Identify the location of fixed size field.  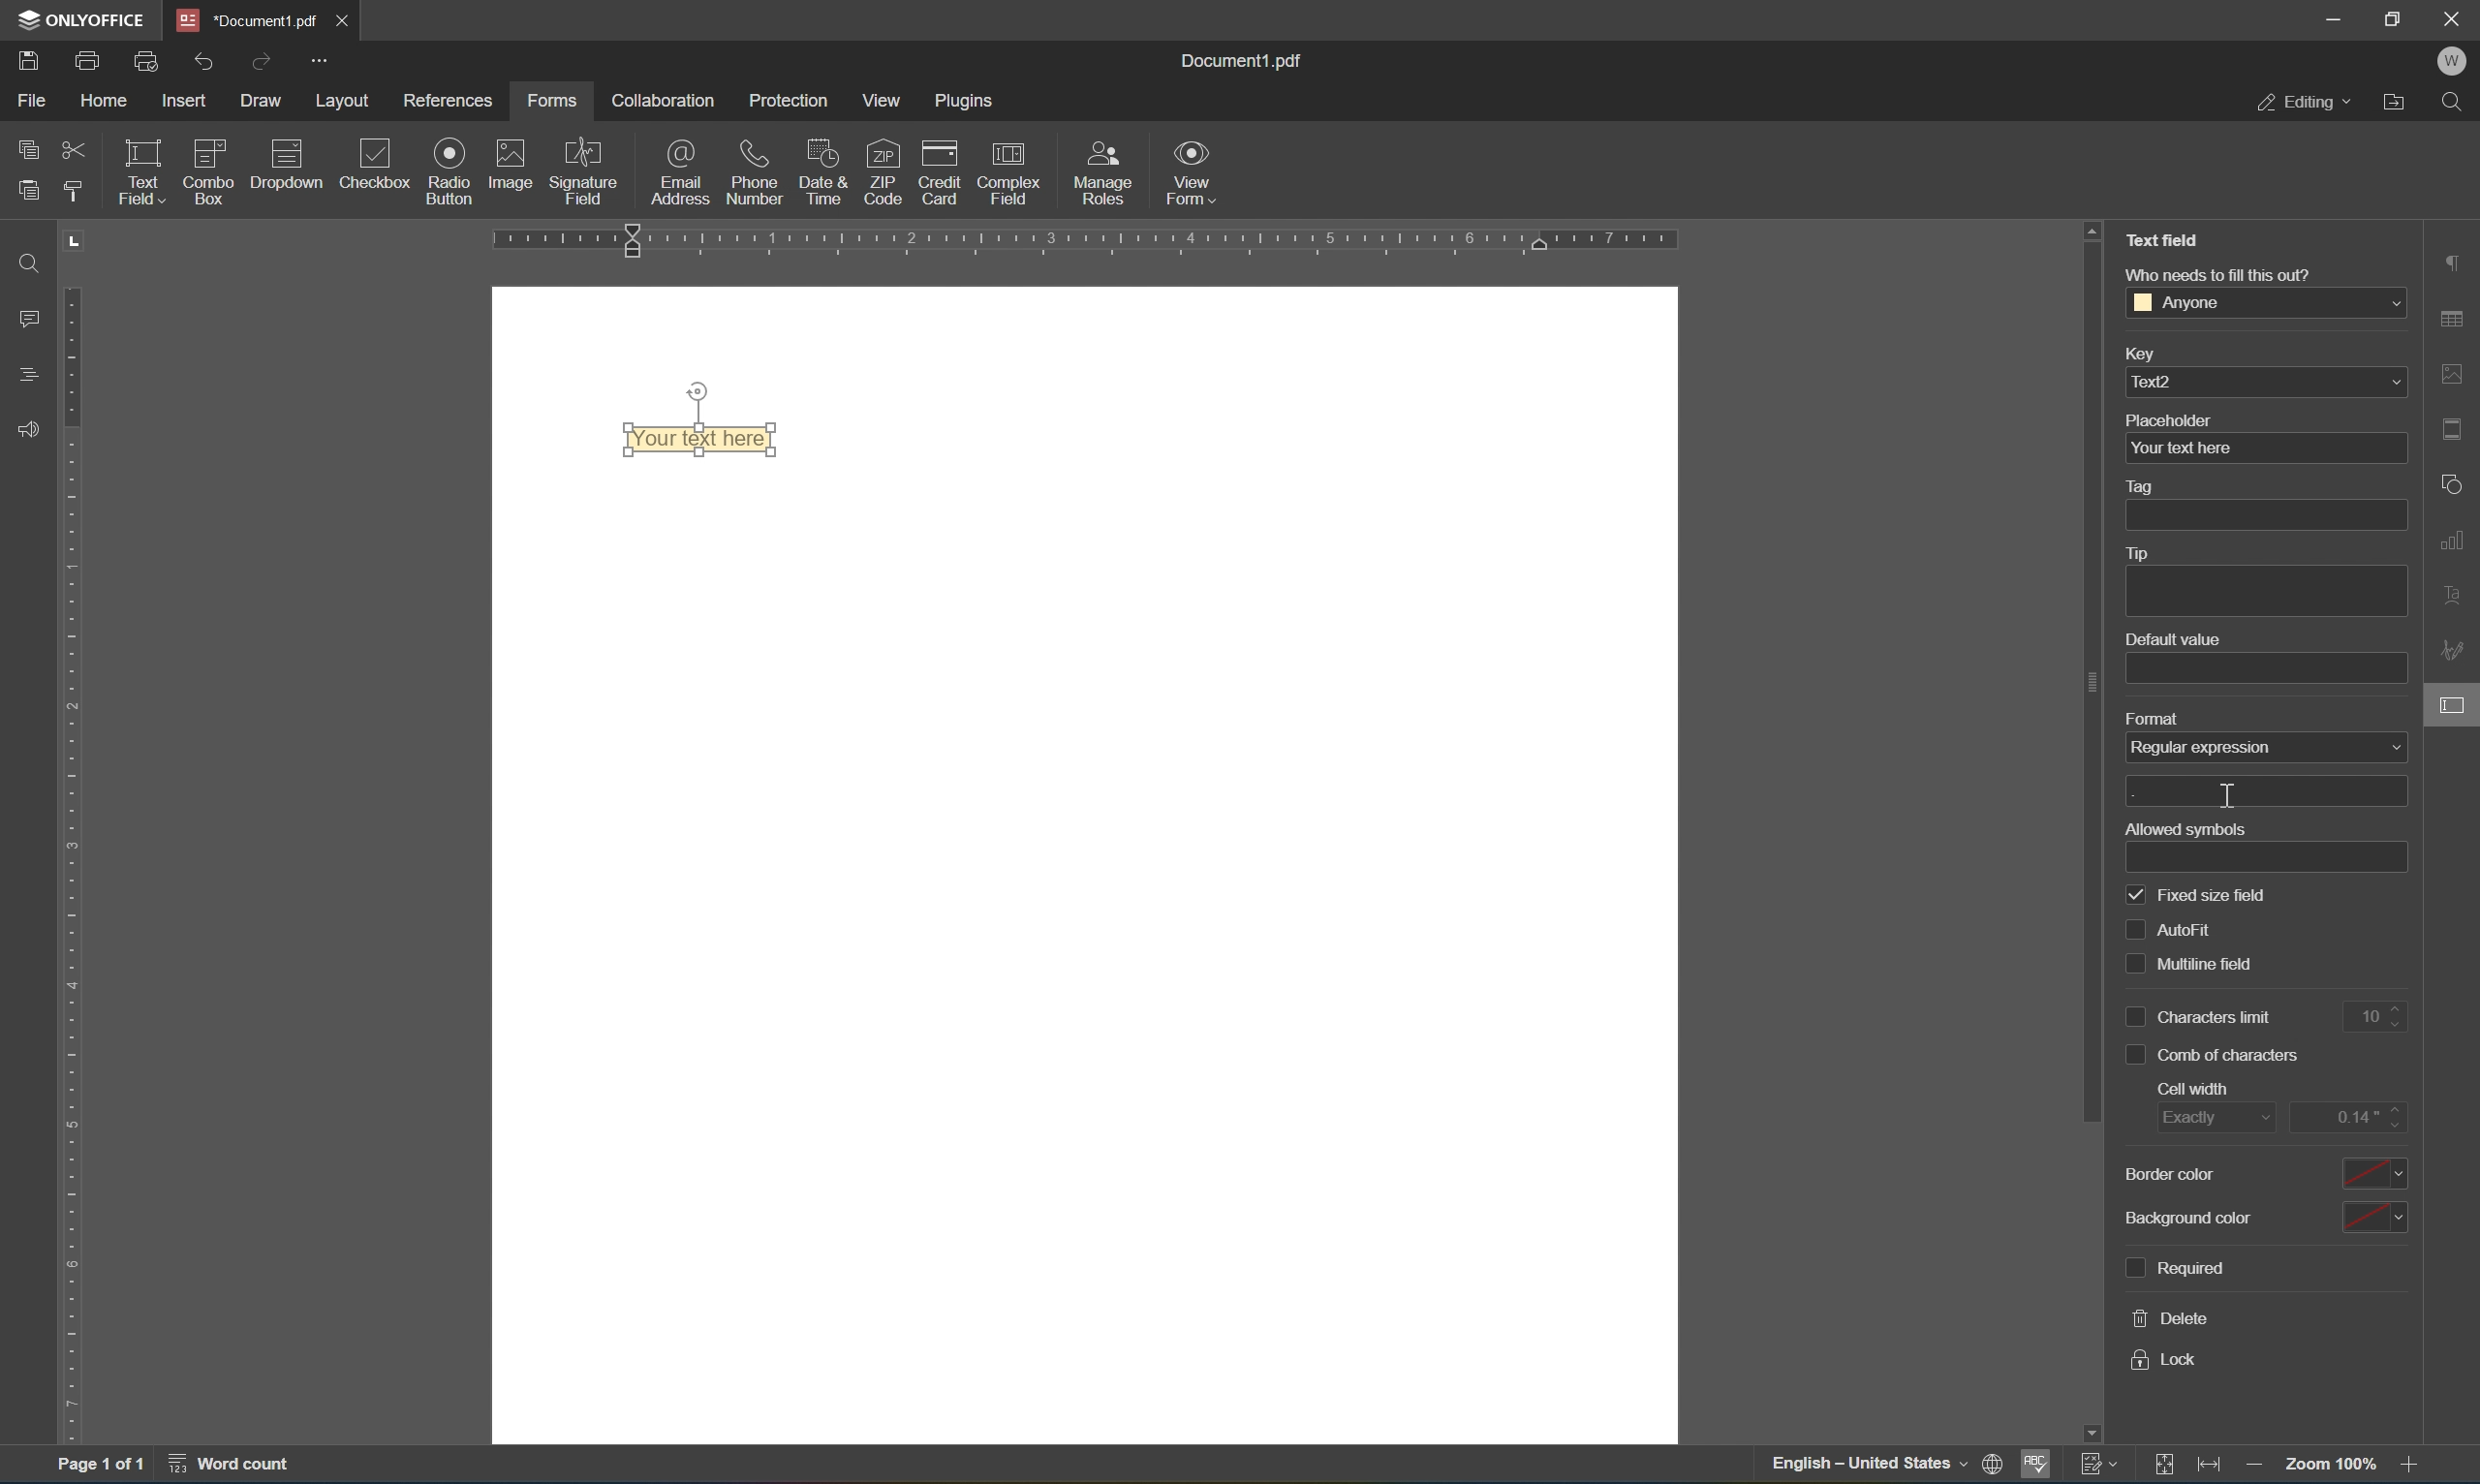
(2195, 895).